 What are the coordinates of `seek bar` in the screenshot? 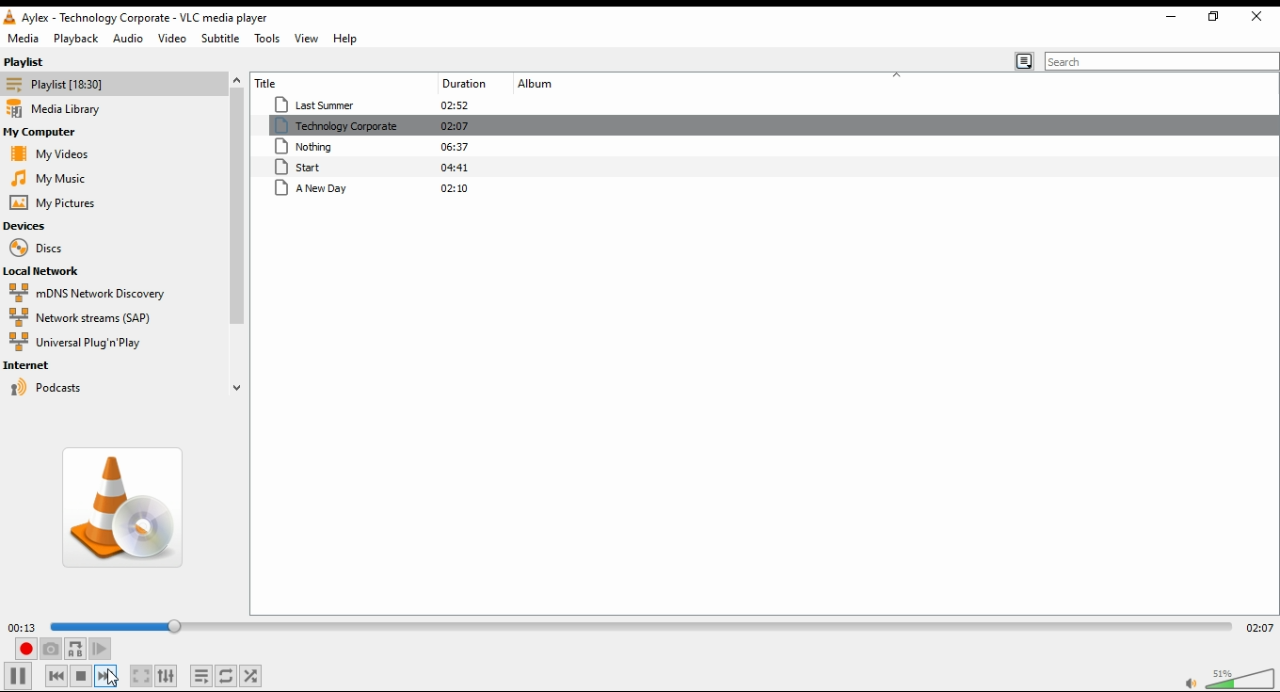 It's located at (642, 627).